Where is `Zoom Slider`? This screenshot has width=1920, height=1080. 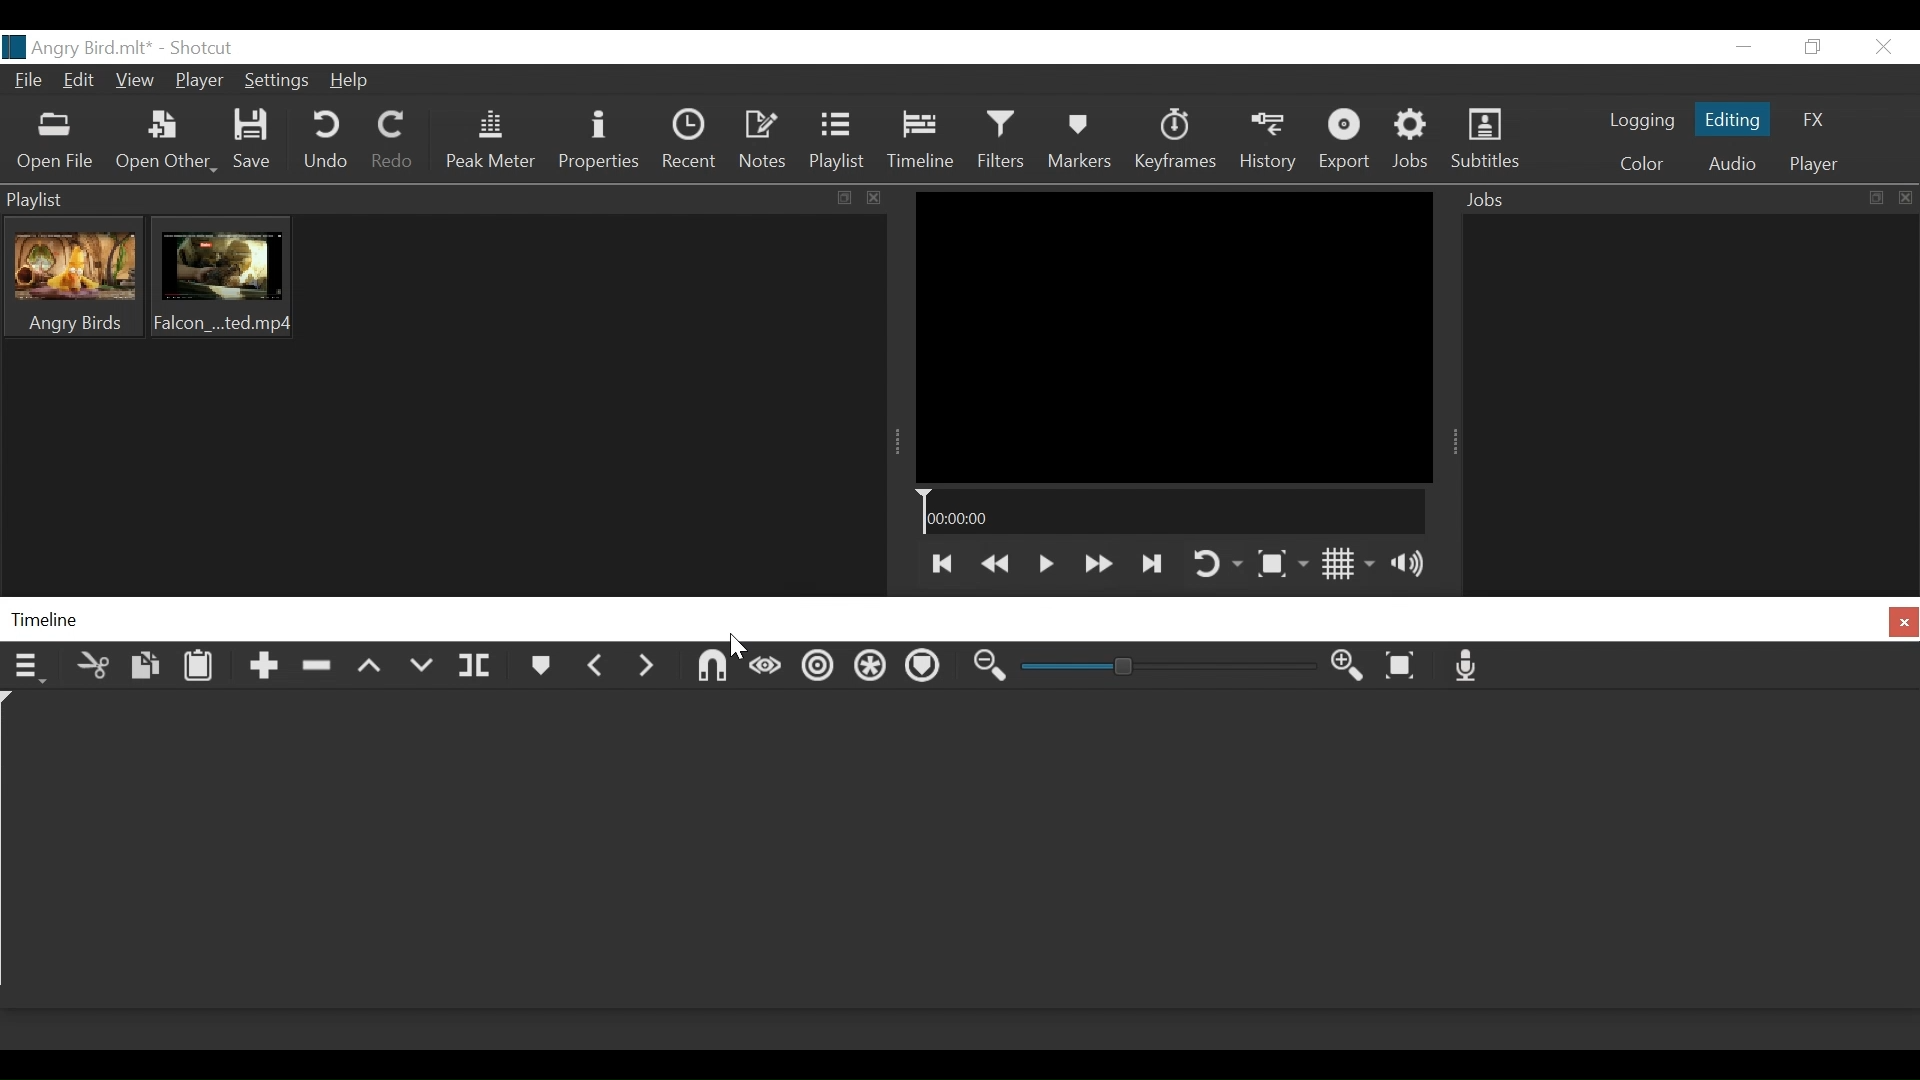
Zoom Slider is located at coordinates (1171, 671).